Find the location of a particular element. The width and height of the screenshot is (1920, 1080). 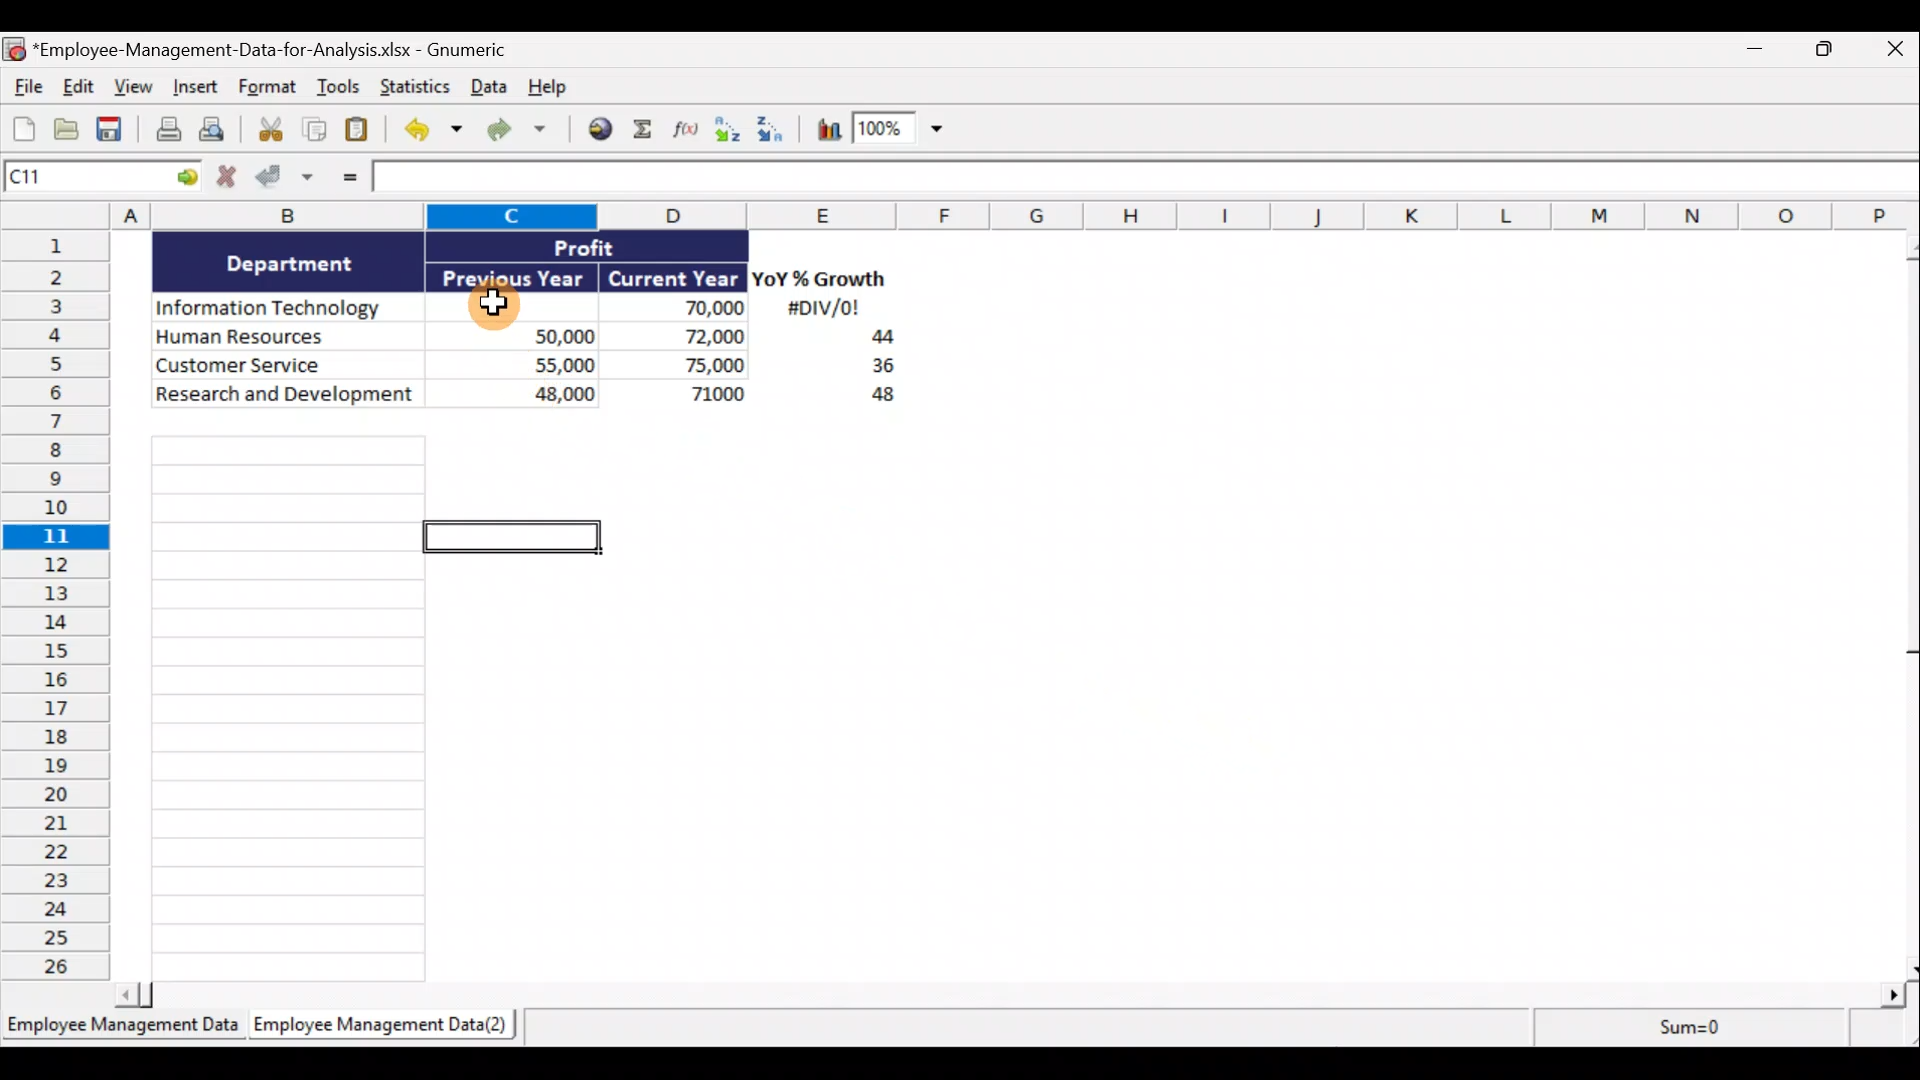

Cut selection is located at coordinates (269, 130).